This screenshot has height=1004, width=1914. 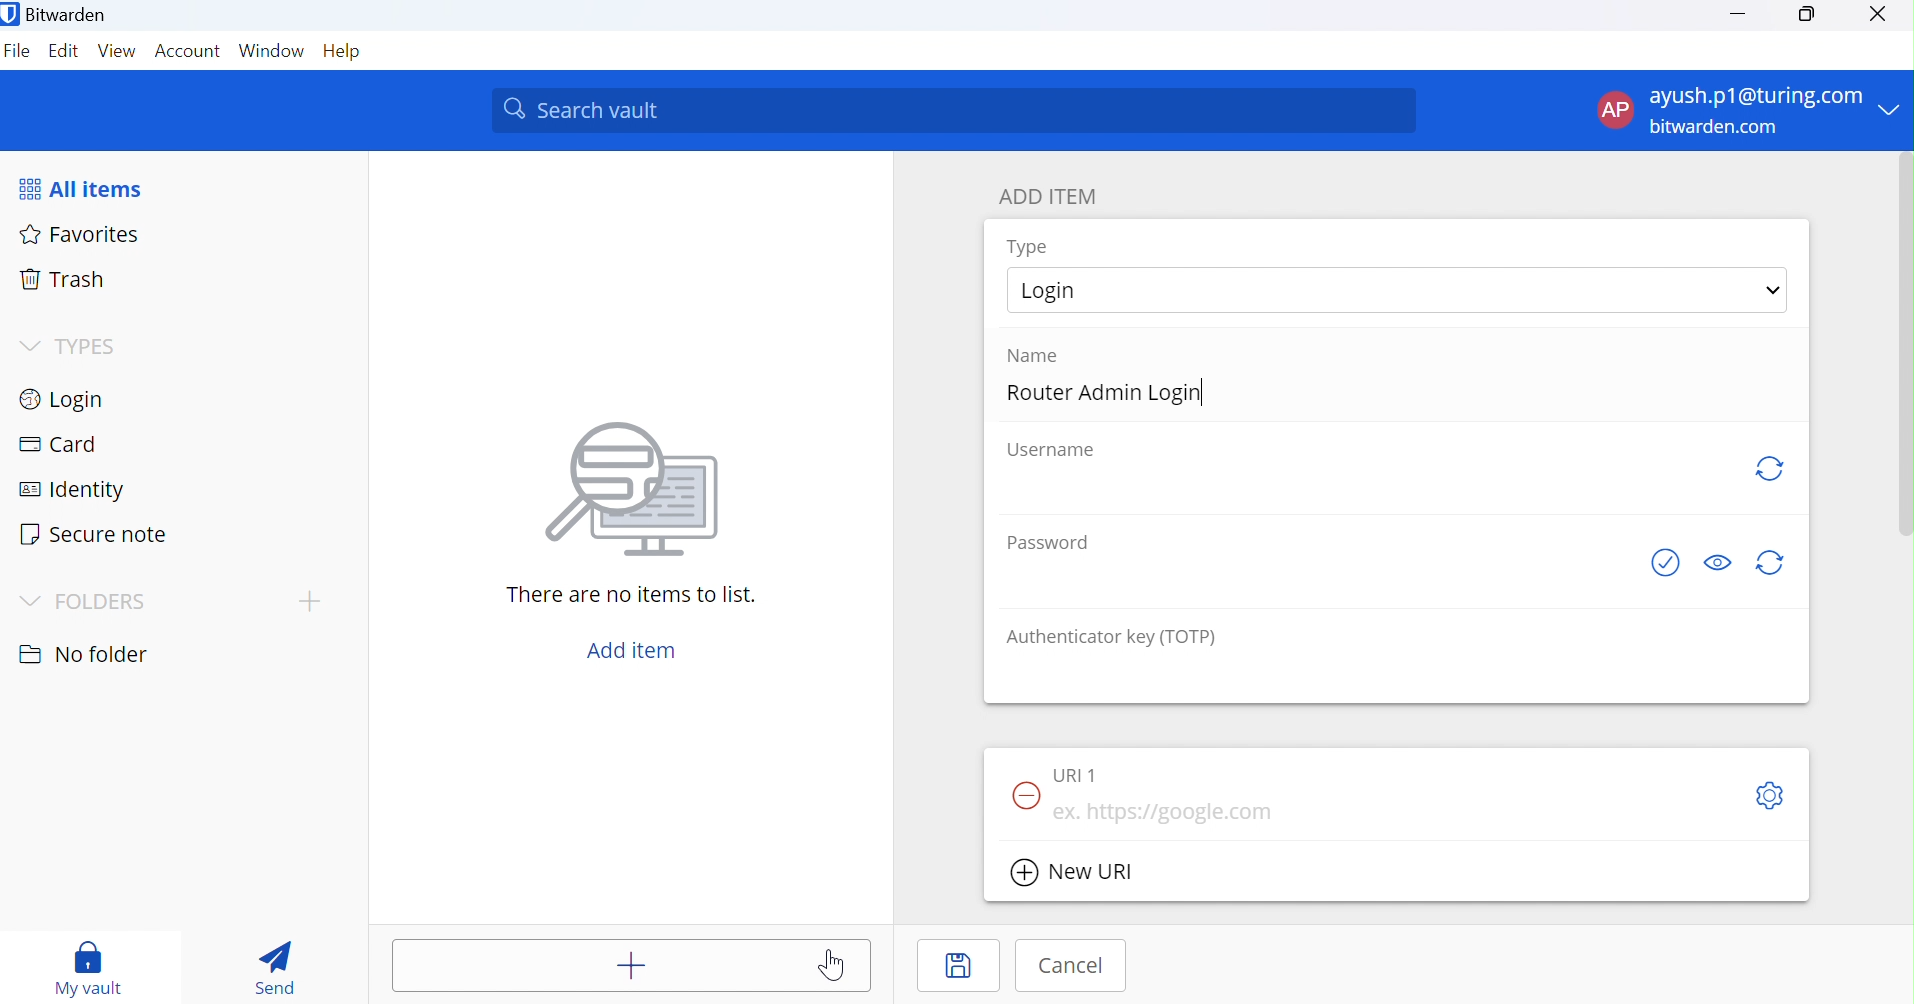 What do you see at coordinates (117, 54) in the screenshot?
I see `View` at bounding box center [117, 54].